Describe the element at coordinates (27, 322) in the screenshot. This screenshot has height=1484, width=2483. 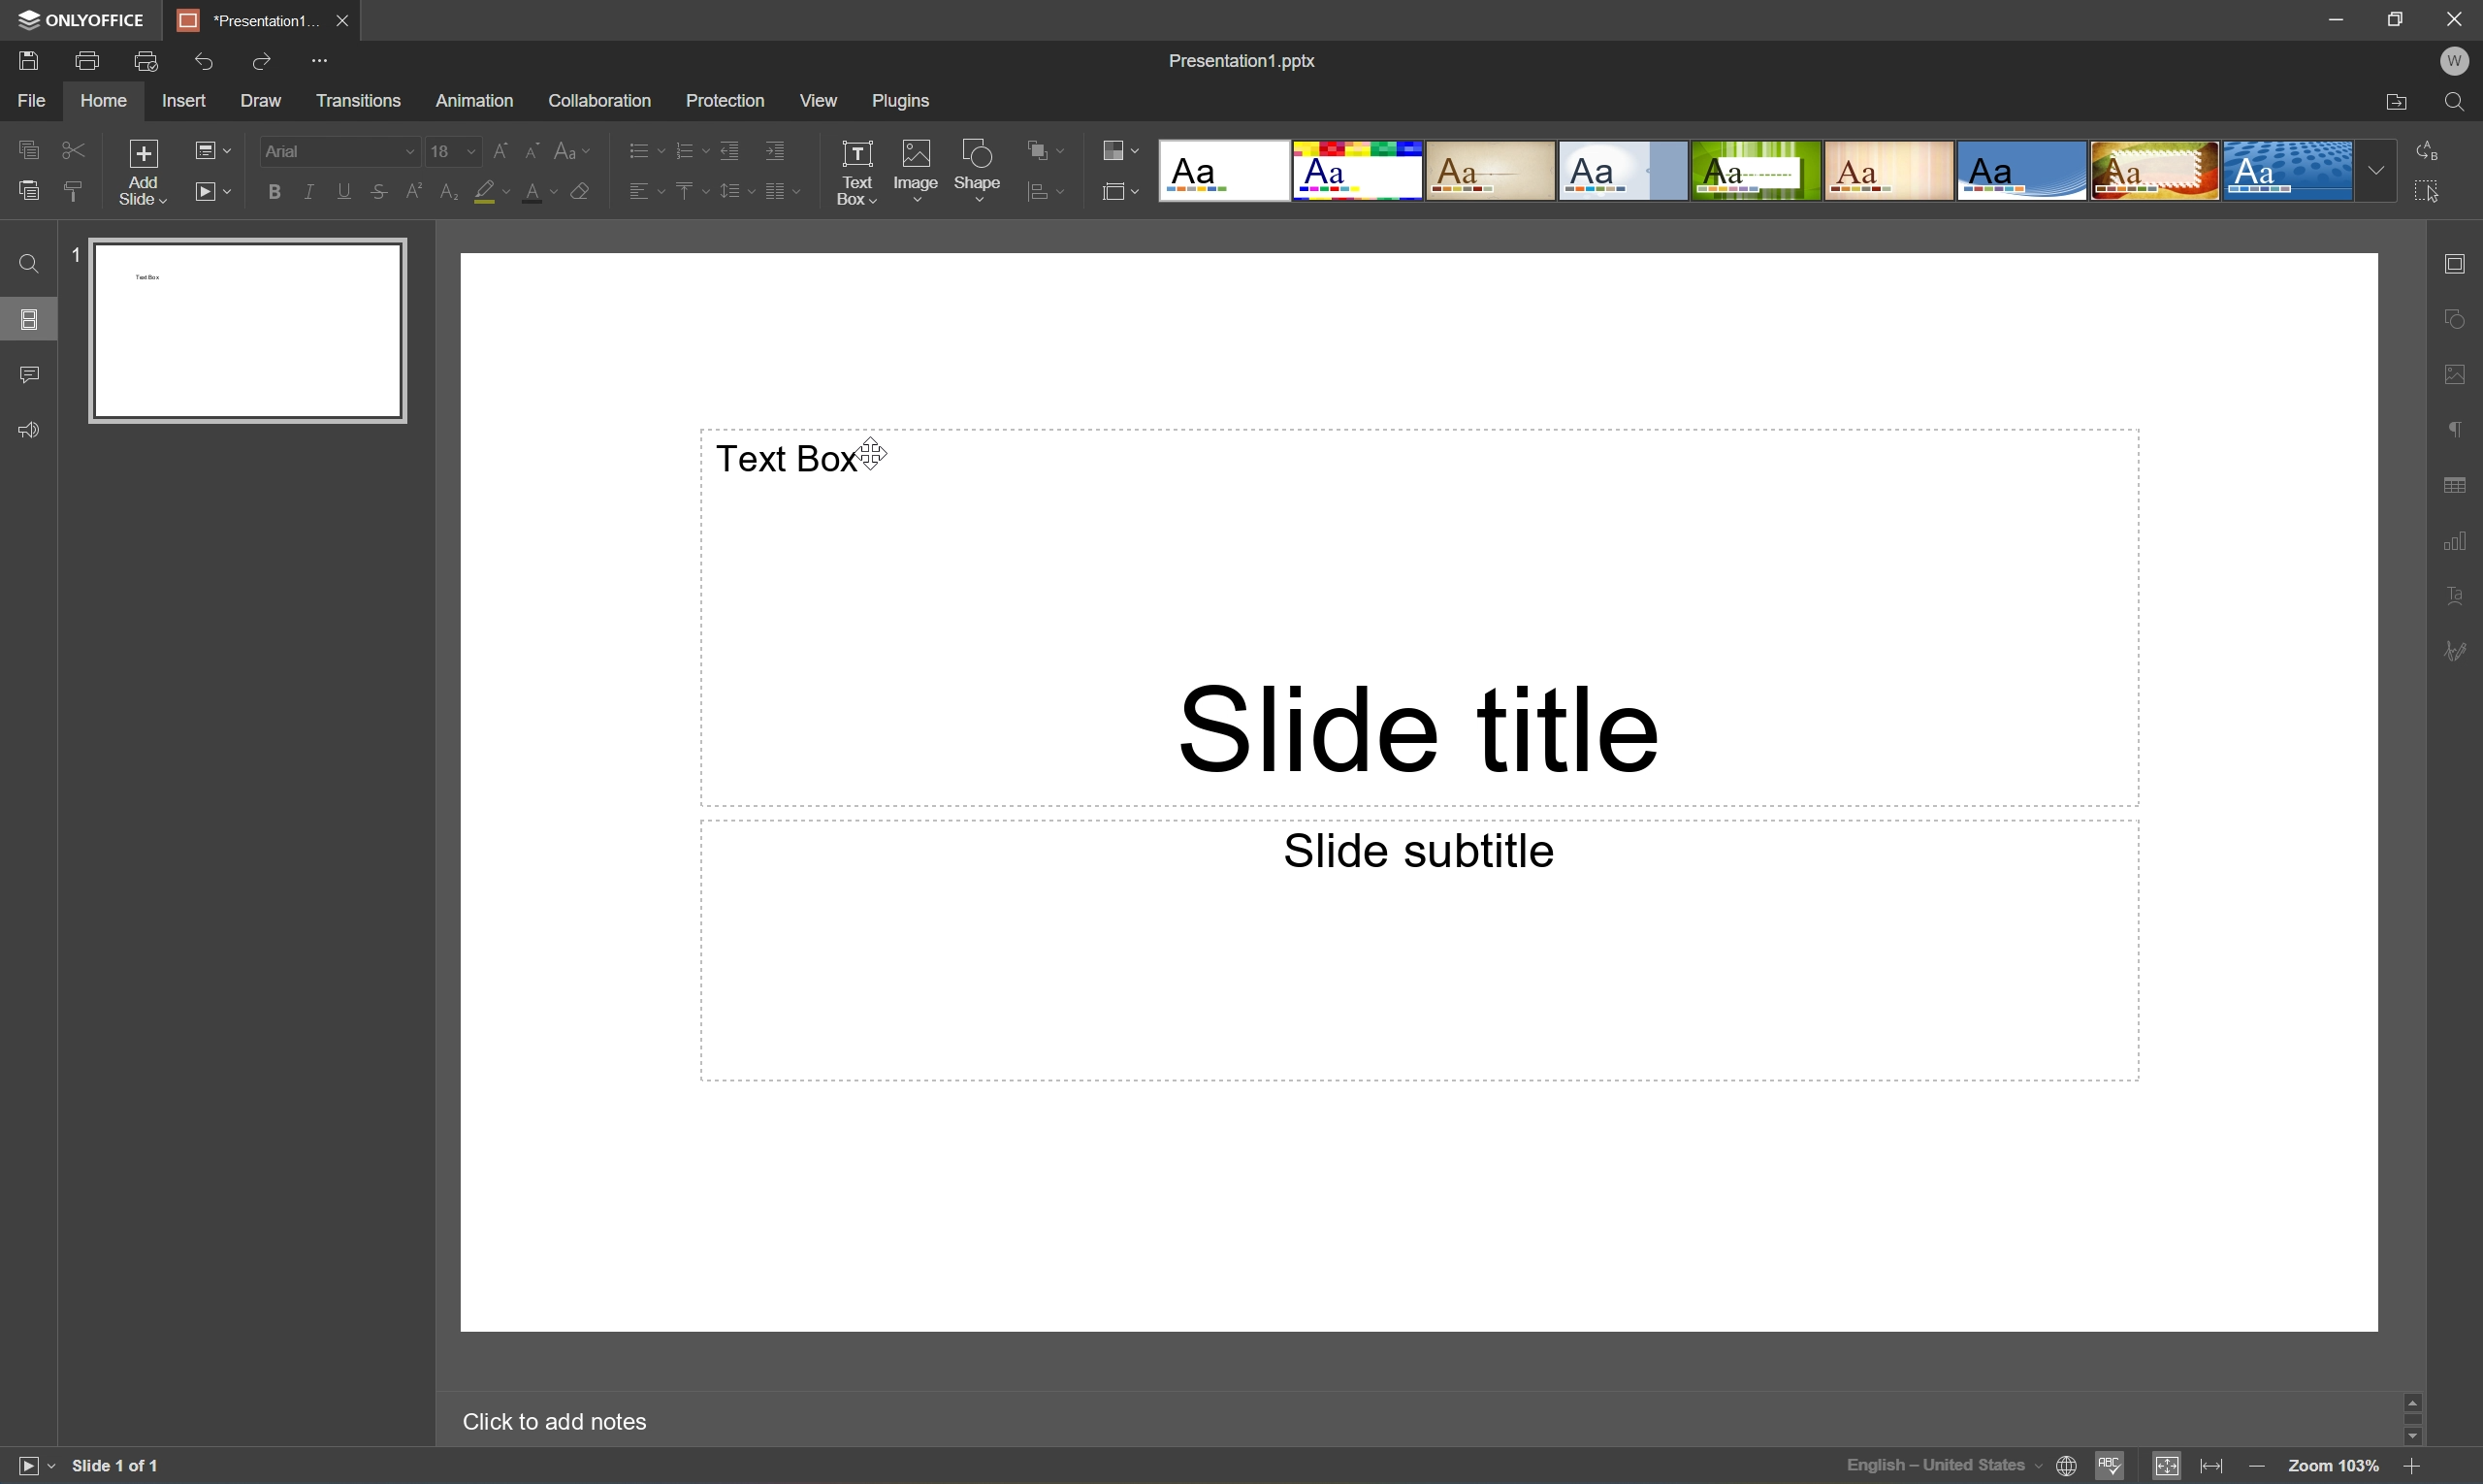
I see `Slides` at that location.